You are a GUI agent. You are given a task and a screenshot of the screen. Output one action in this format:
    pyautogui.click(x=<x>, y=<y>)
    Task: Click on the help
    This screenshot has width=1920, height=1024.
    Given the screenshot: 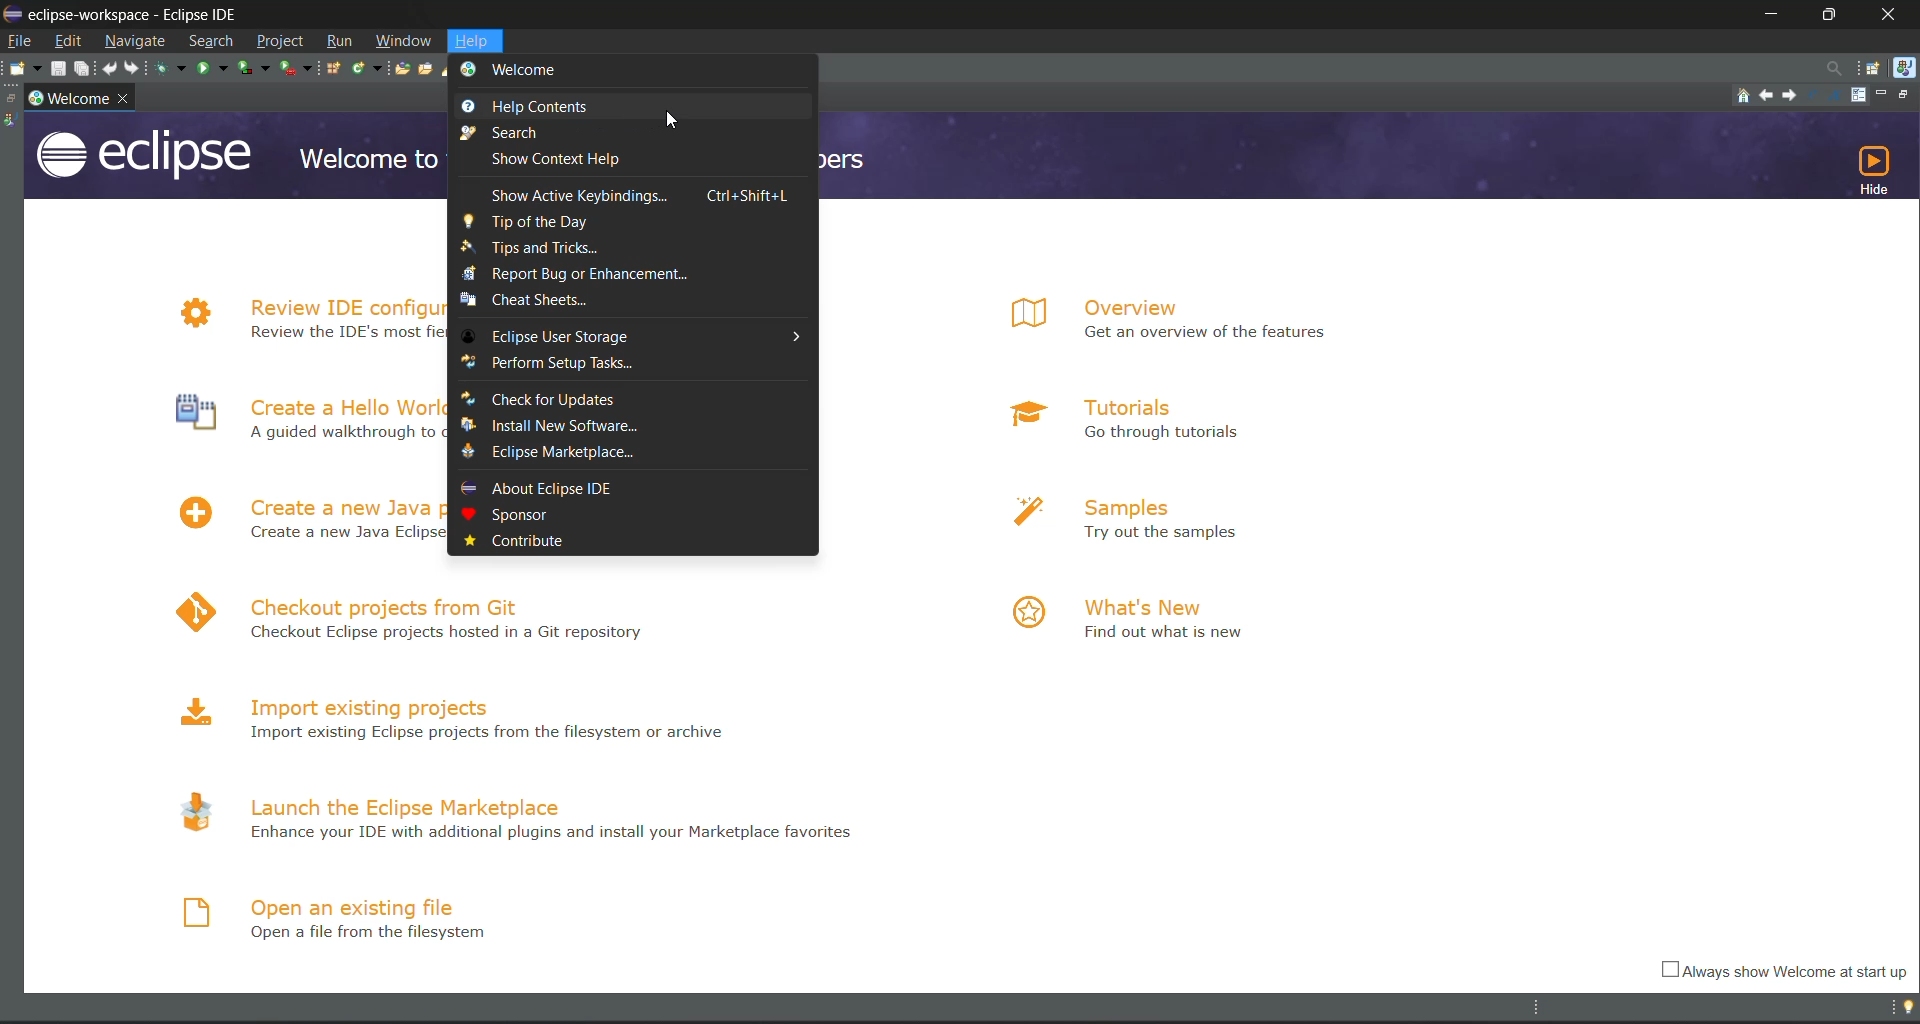 What is the action you would take?
    pyautogui.click(x=472, y=41)
    